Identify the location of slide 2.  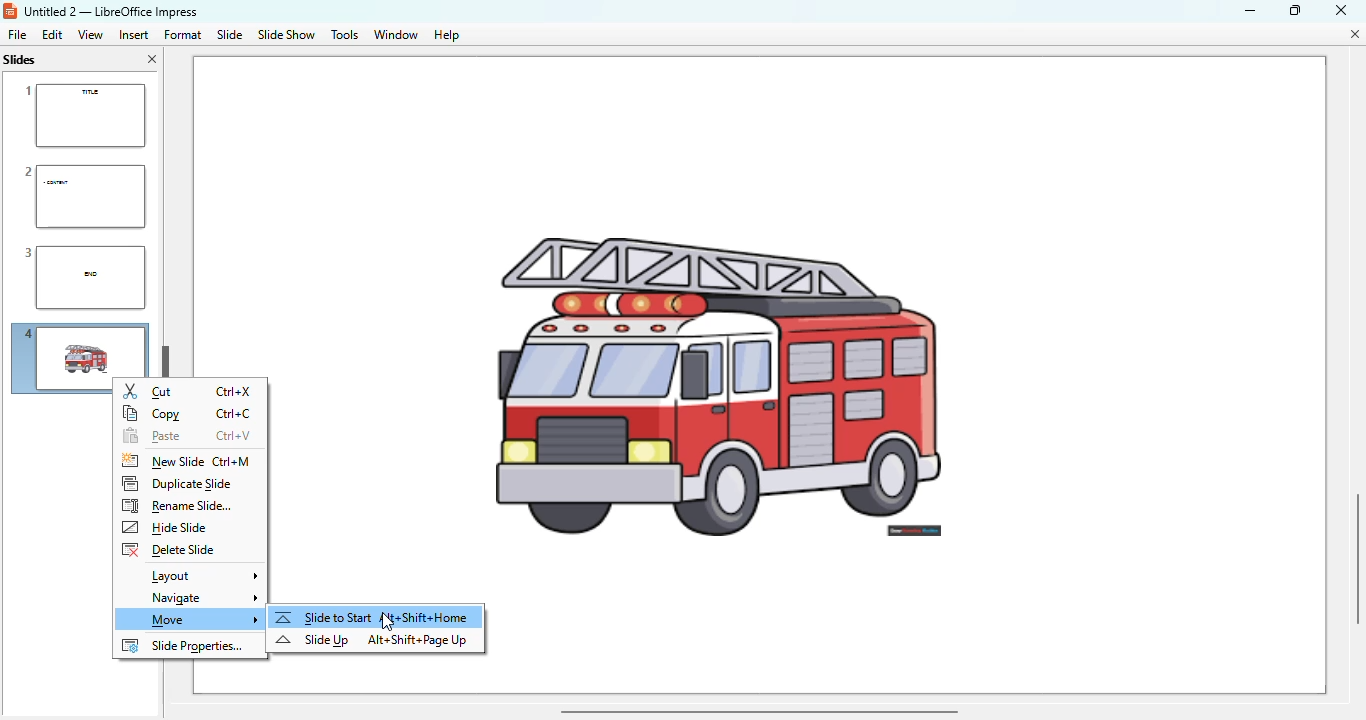
(82, 196).